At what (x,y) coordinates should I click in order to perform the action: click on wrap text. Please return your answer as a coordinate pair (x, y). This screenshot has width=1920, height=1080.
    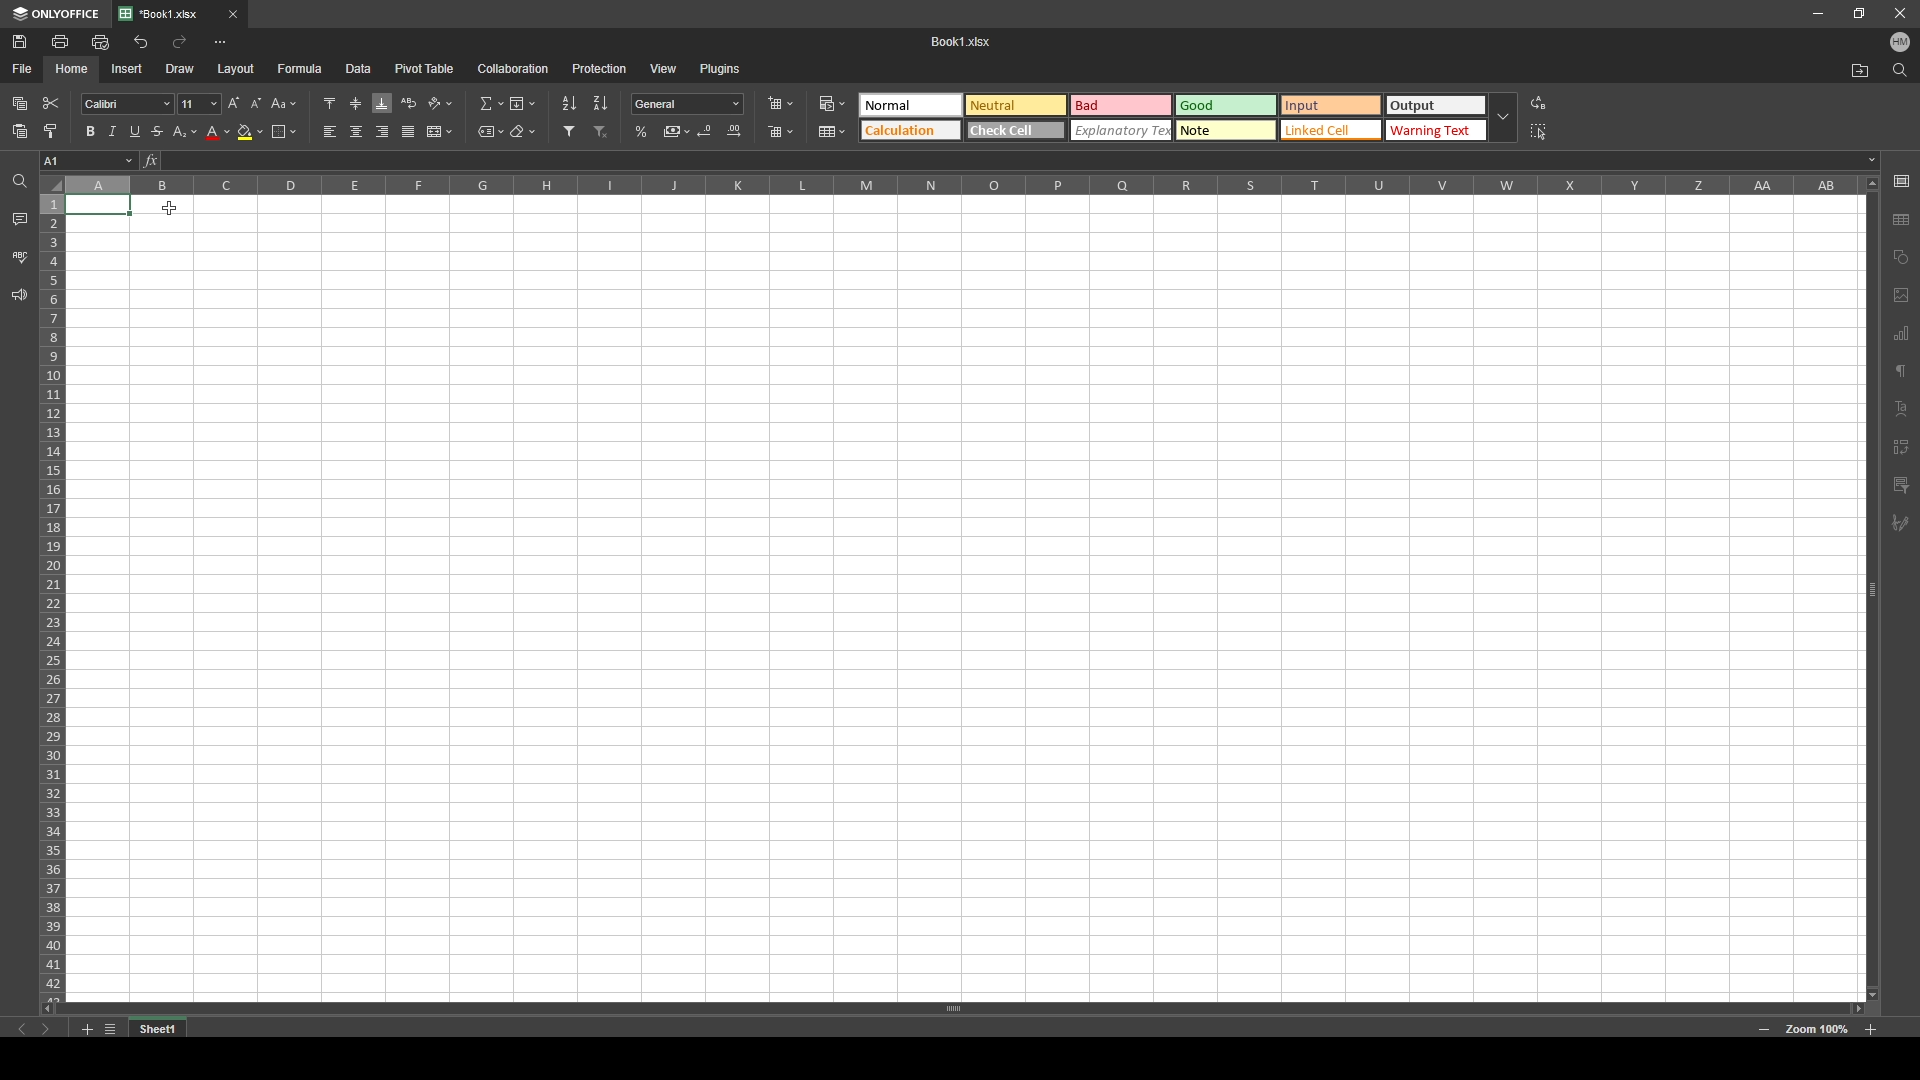
    Looking at the image, I should click on (410, 102).